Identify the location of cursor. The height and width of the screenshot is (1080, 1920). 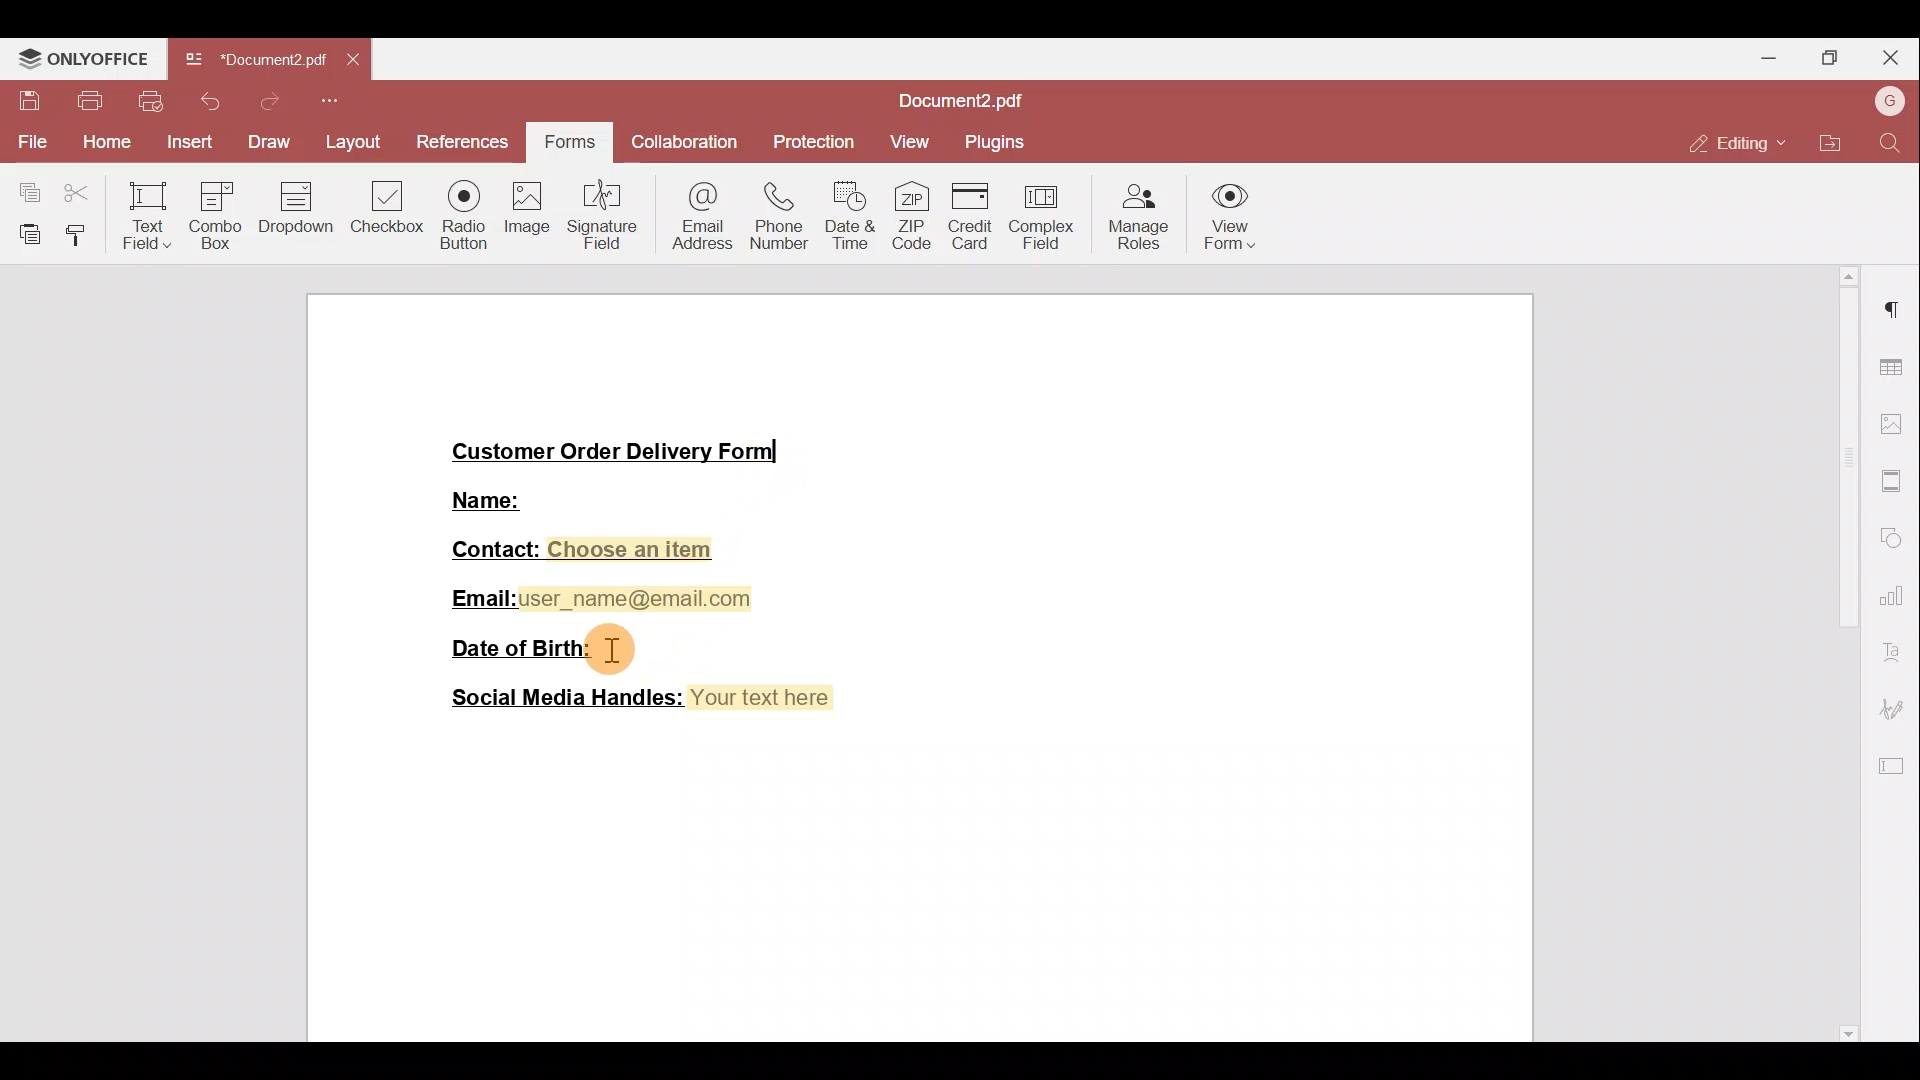
(612, 651).